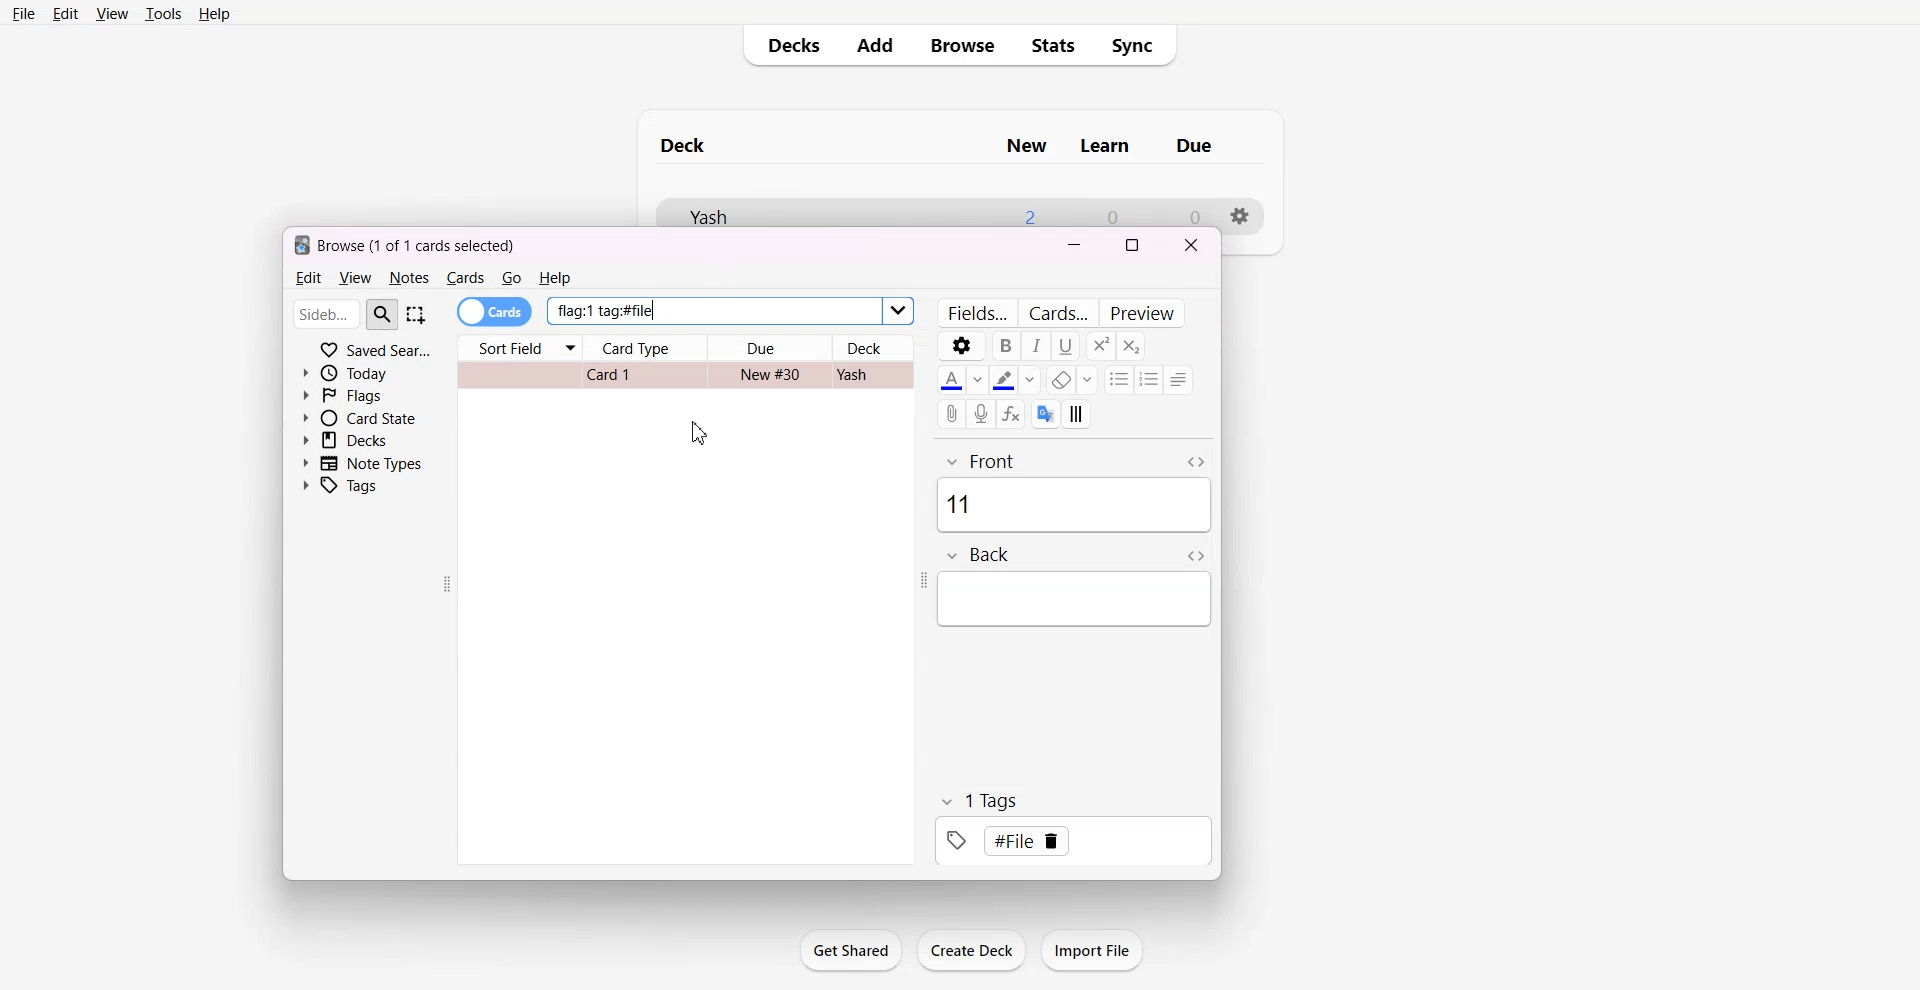  What do you see at coordinates (356, 396) in the screenshot?
I see `Flags` at bounding box center [356, 396].